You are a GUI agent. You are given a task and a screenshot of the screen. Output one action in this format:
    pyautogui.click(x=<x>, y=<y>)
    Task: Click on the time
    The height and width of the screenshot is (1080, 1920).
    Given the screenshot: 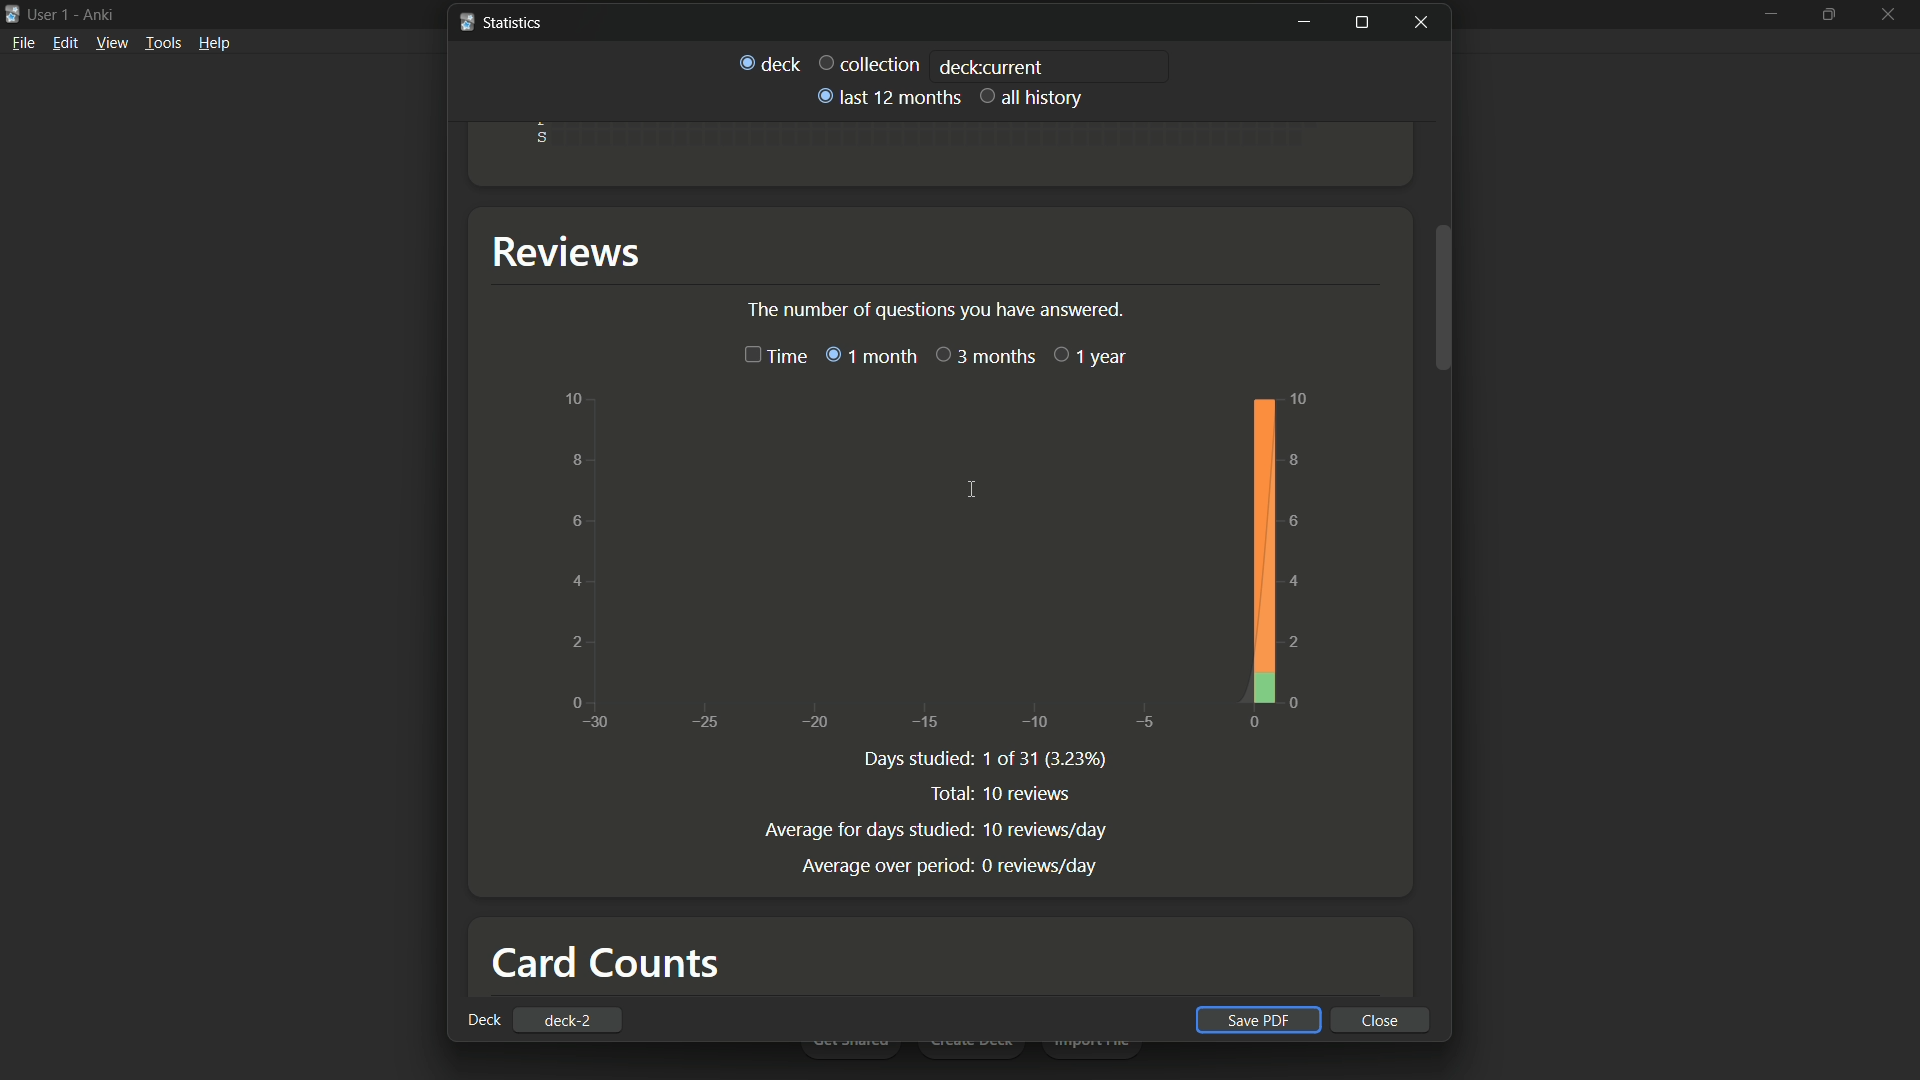 What is the action you would take?
    pyautogui.click(x=772, y=358)
    